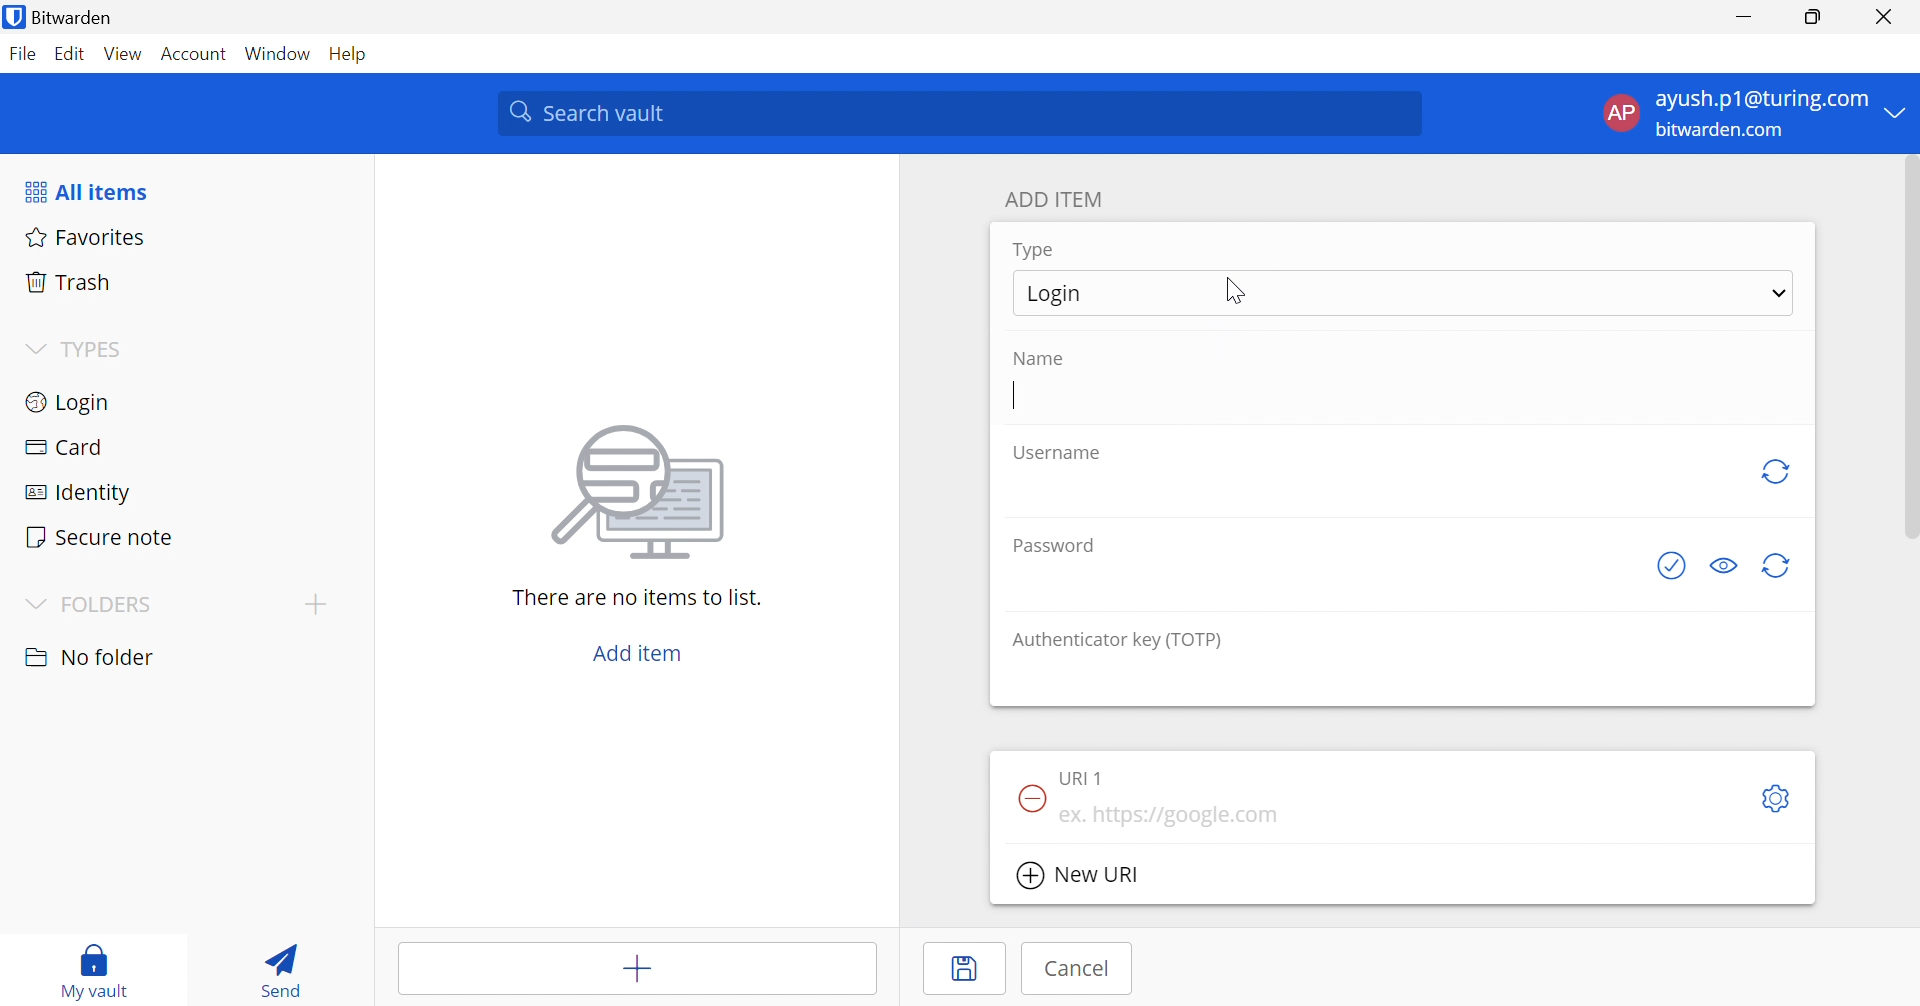  What do you see at coordinates (92, 606) in the screenshot?
I see `FOLDERS` at bounding box center [92, 606].